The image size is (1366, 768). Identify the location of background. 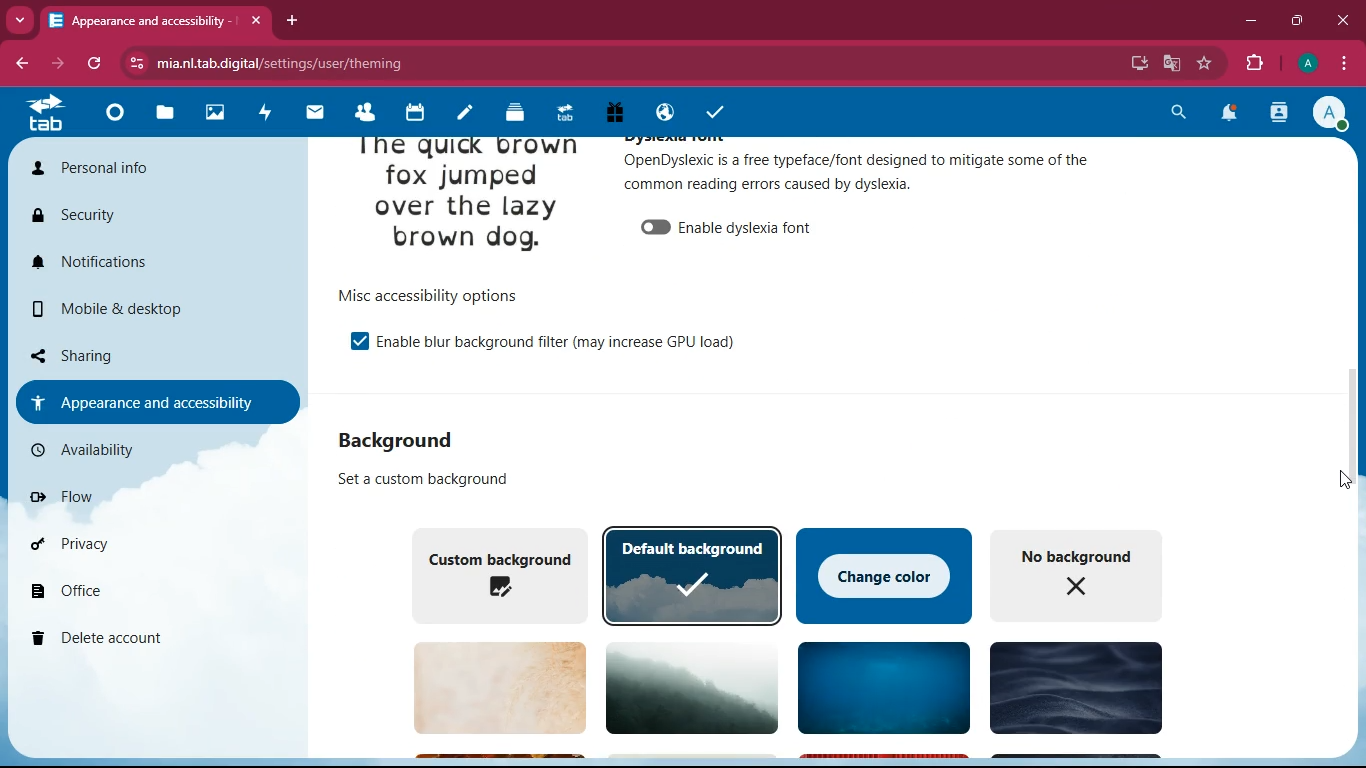
(879, 690).